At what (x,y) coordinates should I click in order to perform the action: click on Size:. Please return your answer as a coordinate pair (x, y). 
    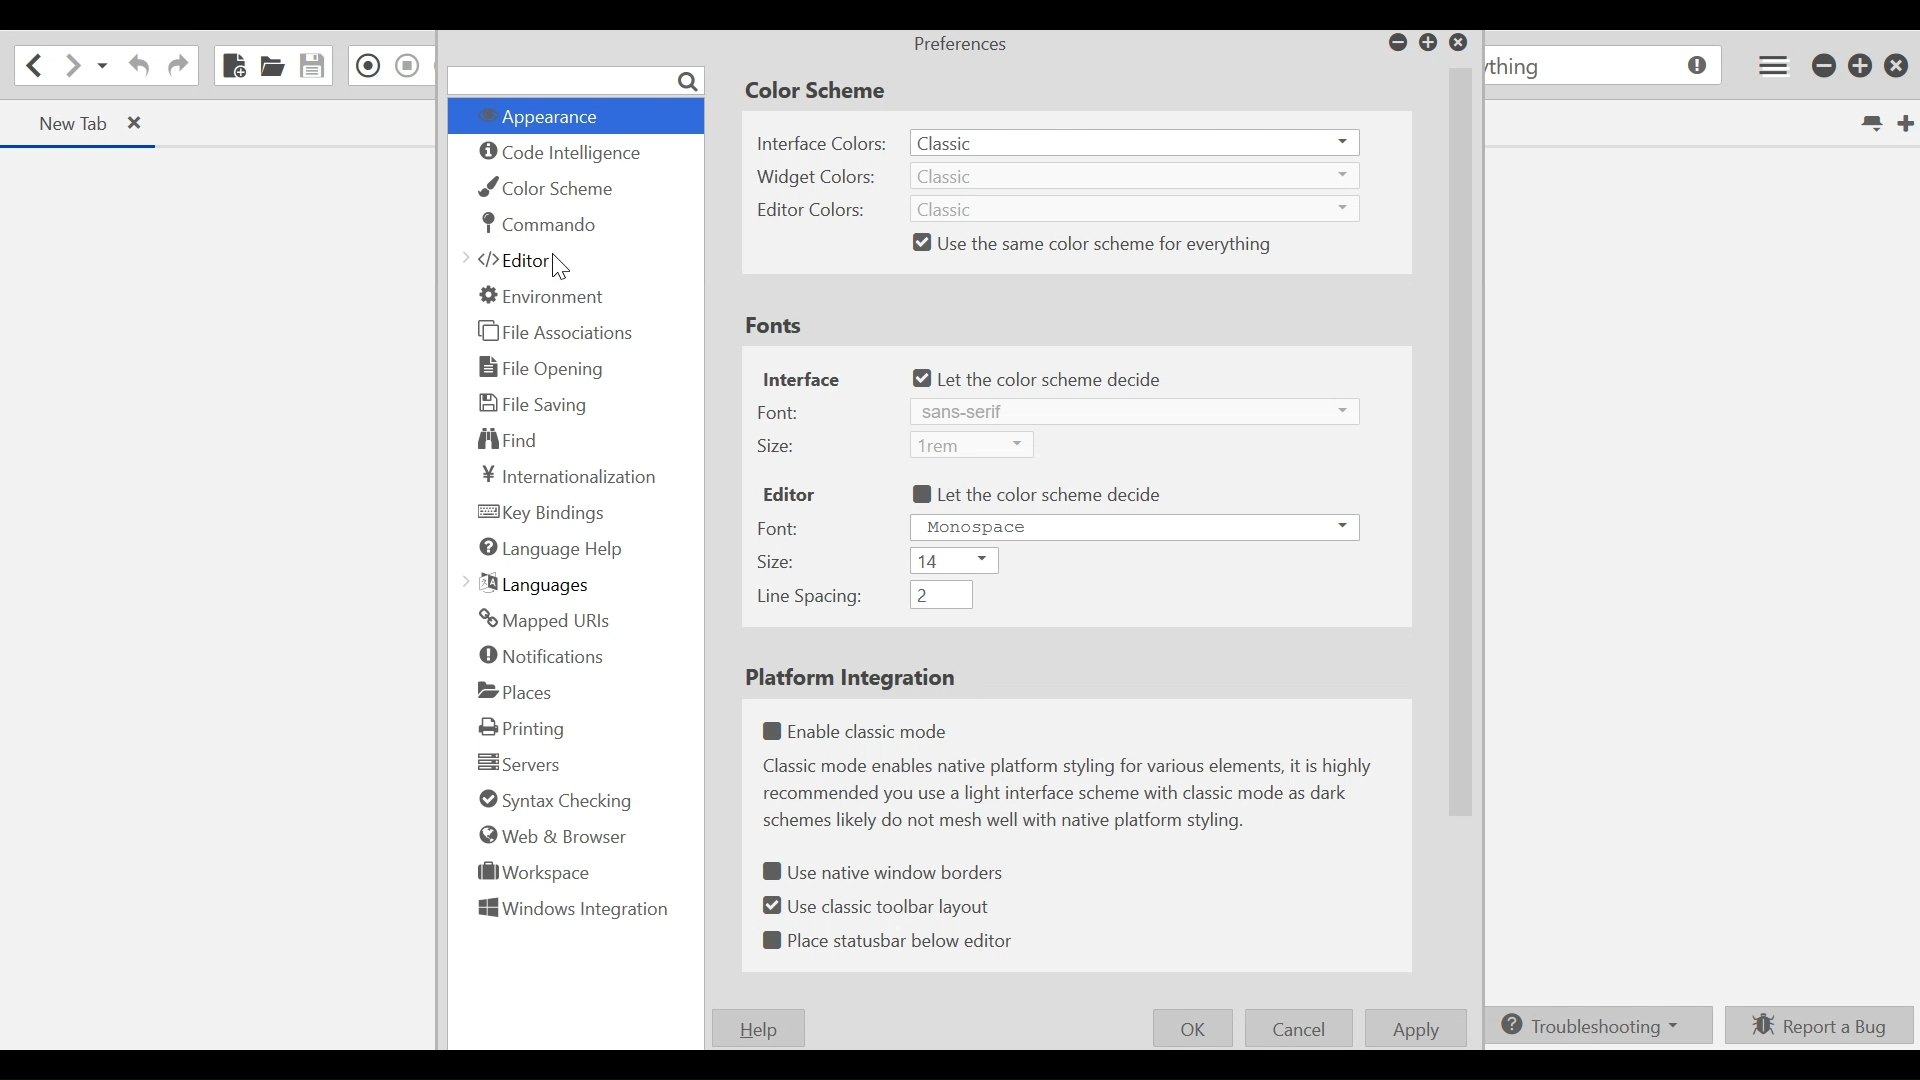
    Looking at the image, I should click on (788, 443).